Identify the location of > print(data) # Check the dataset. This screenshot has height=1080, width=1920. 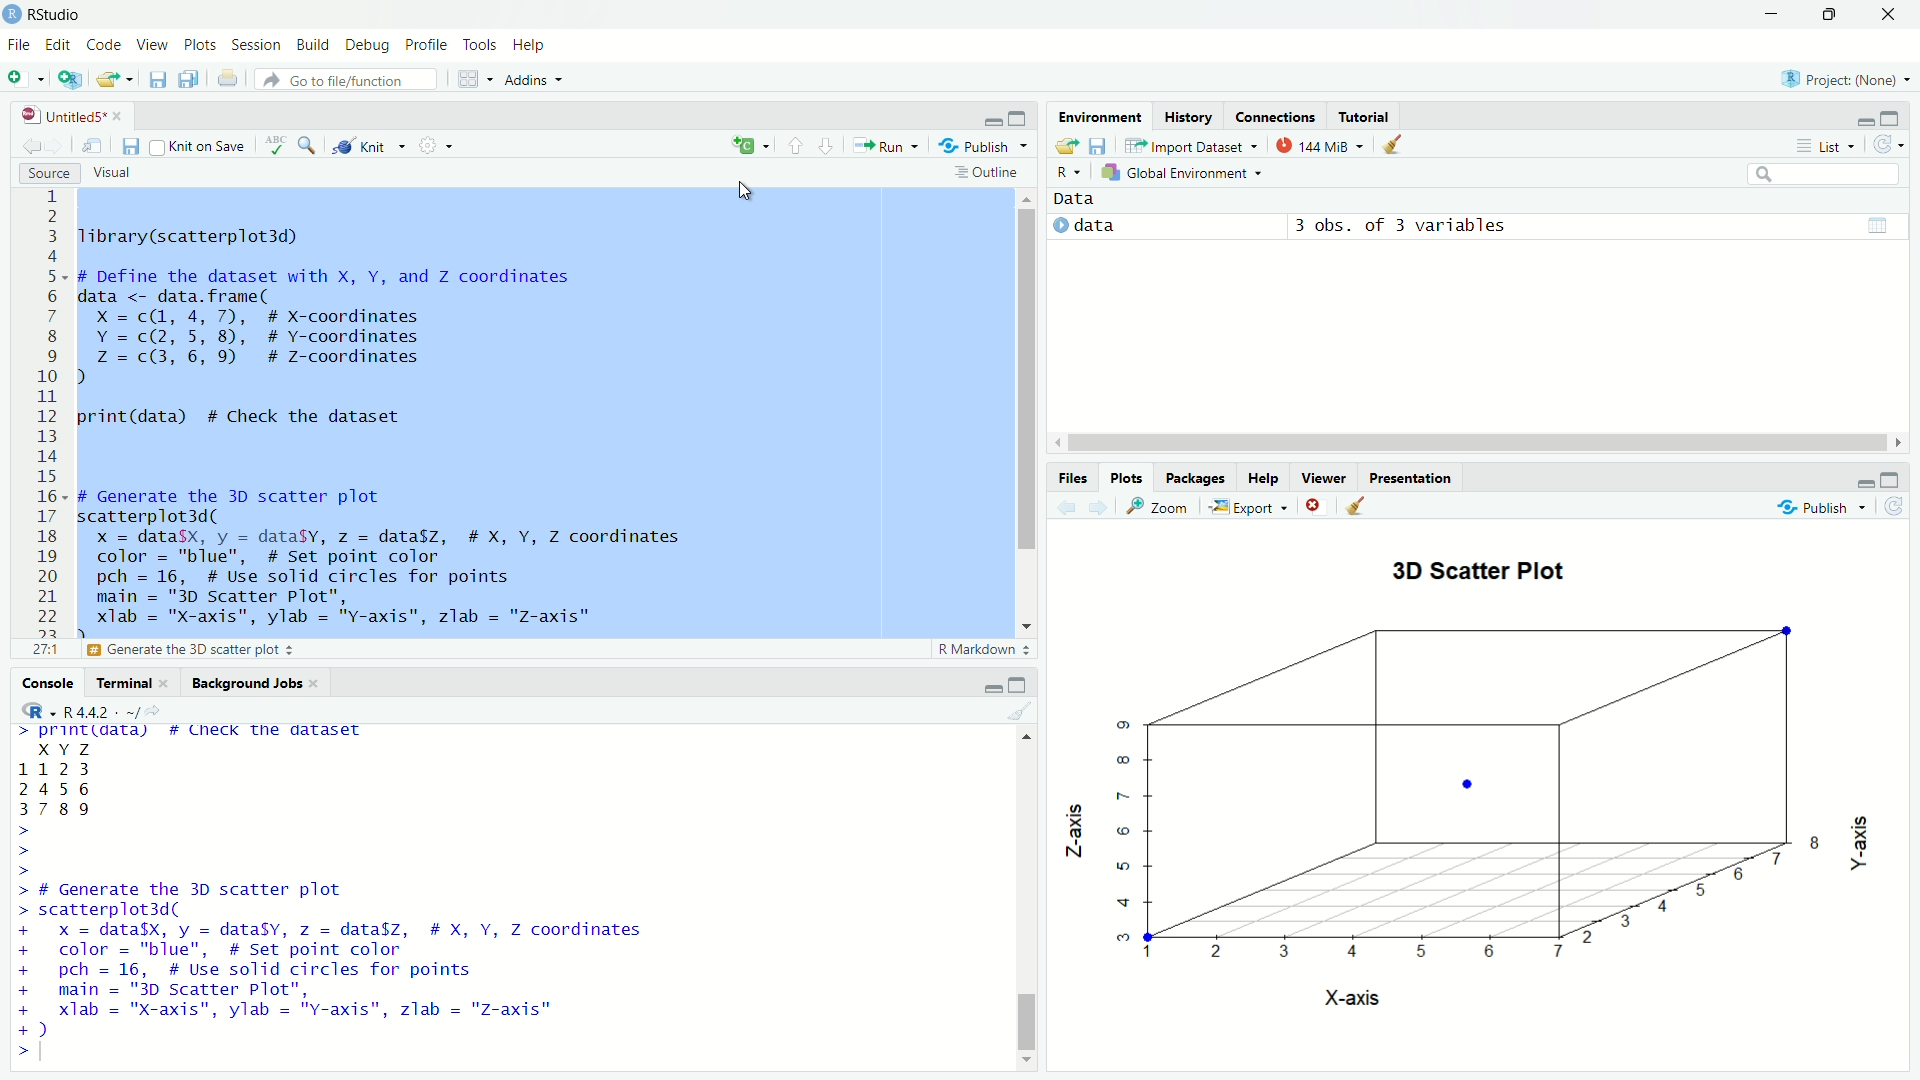
(192, 733).